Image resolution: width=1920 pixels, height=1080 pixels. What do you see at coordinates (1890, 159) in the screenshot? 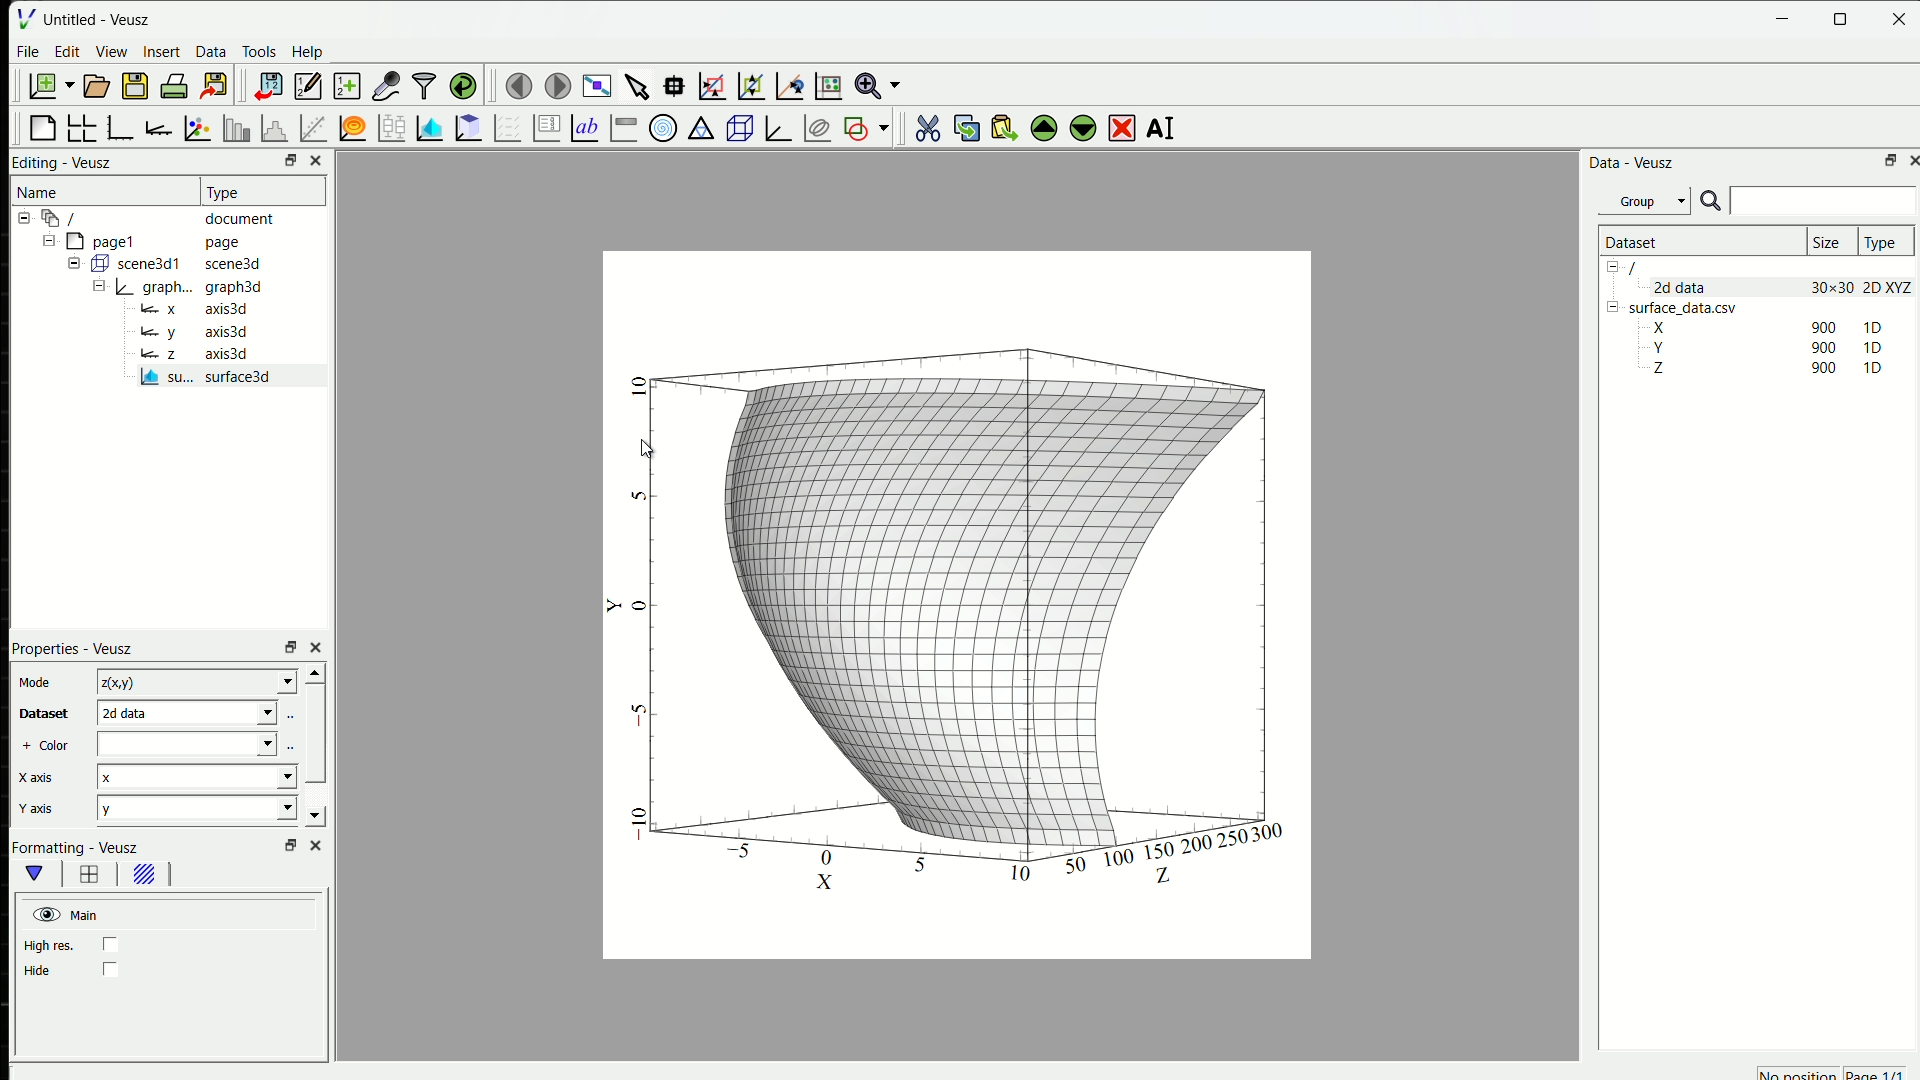
I see `open in separate window` at bounding box center [1890, 159].